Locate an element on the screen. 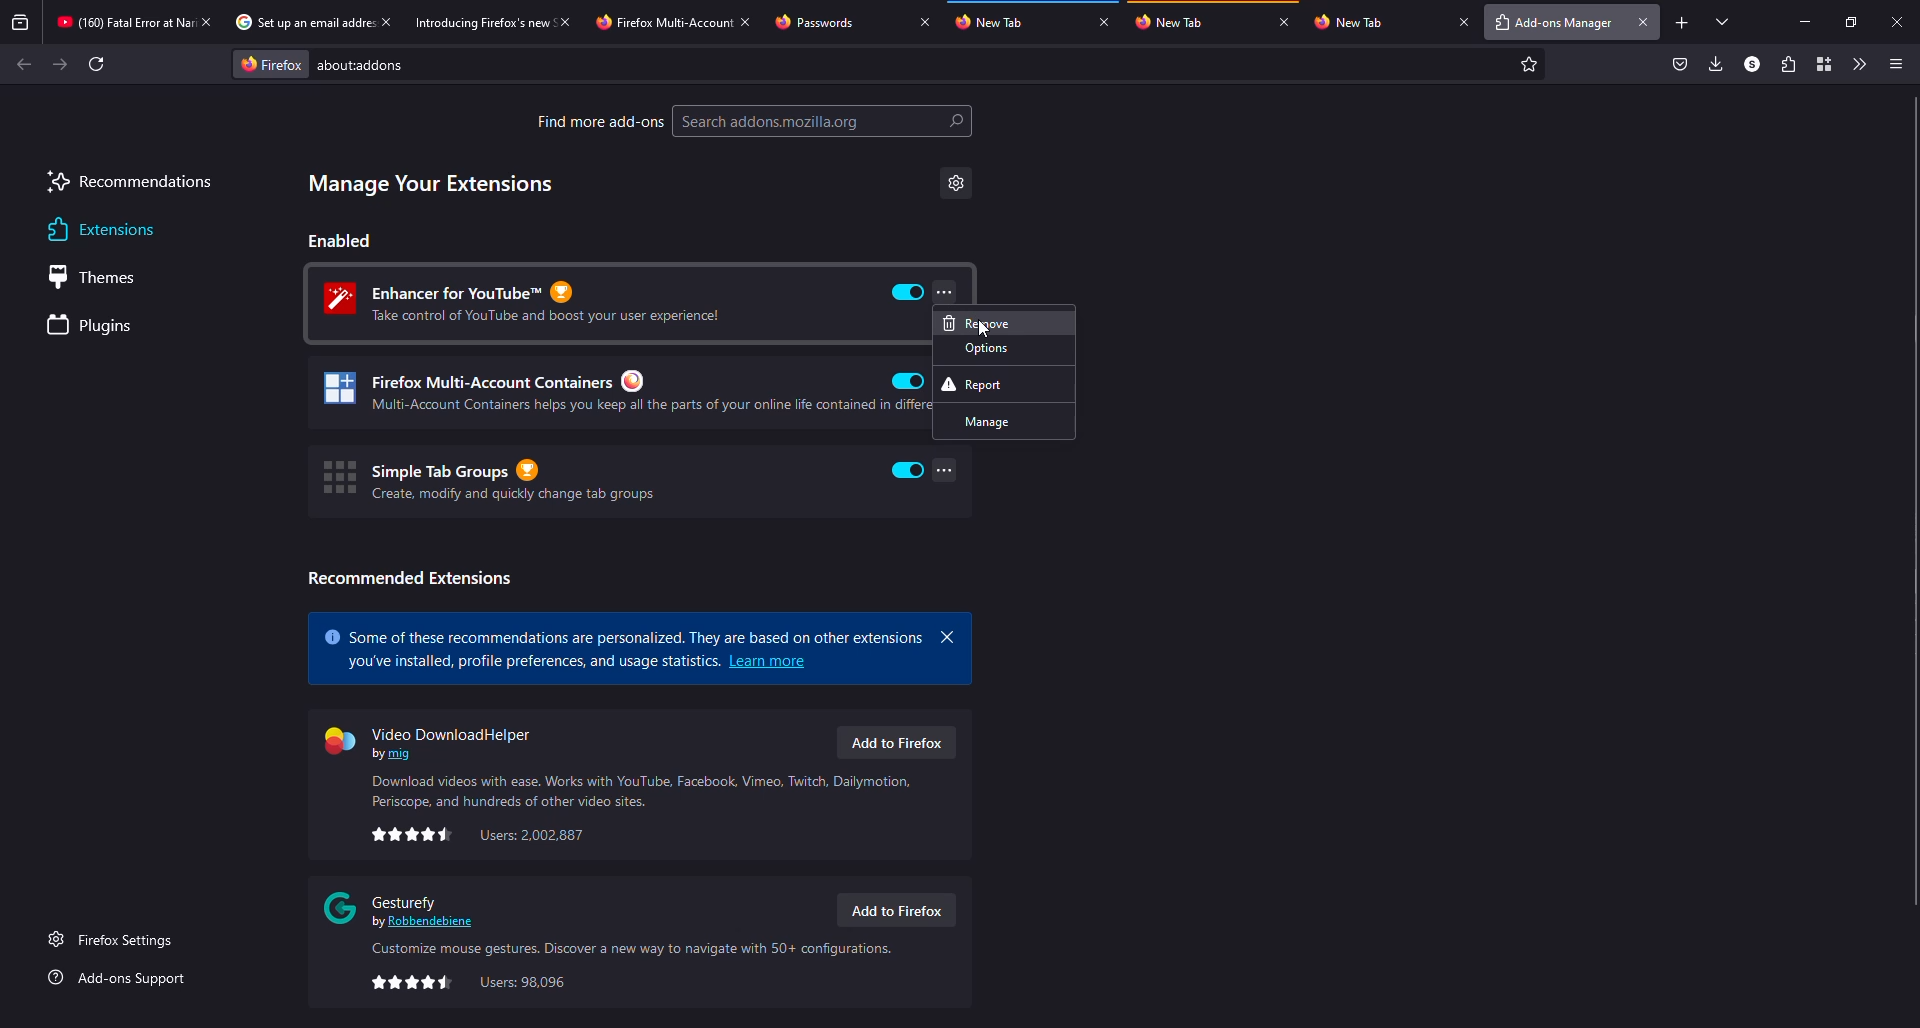  tabs is located at coordinates (1724, 21).